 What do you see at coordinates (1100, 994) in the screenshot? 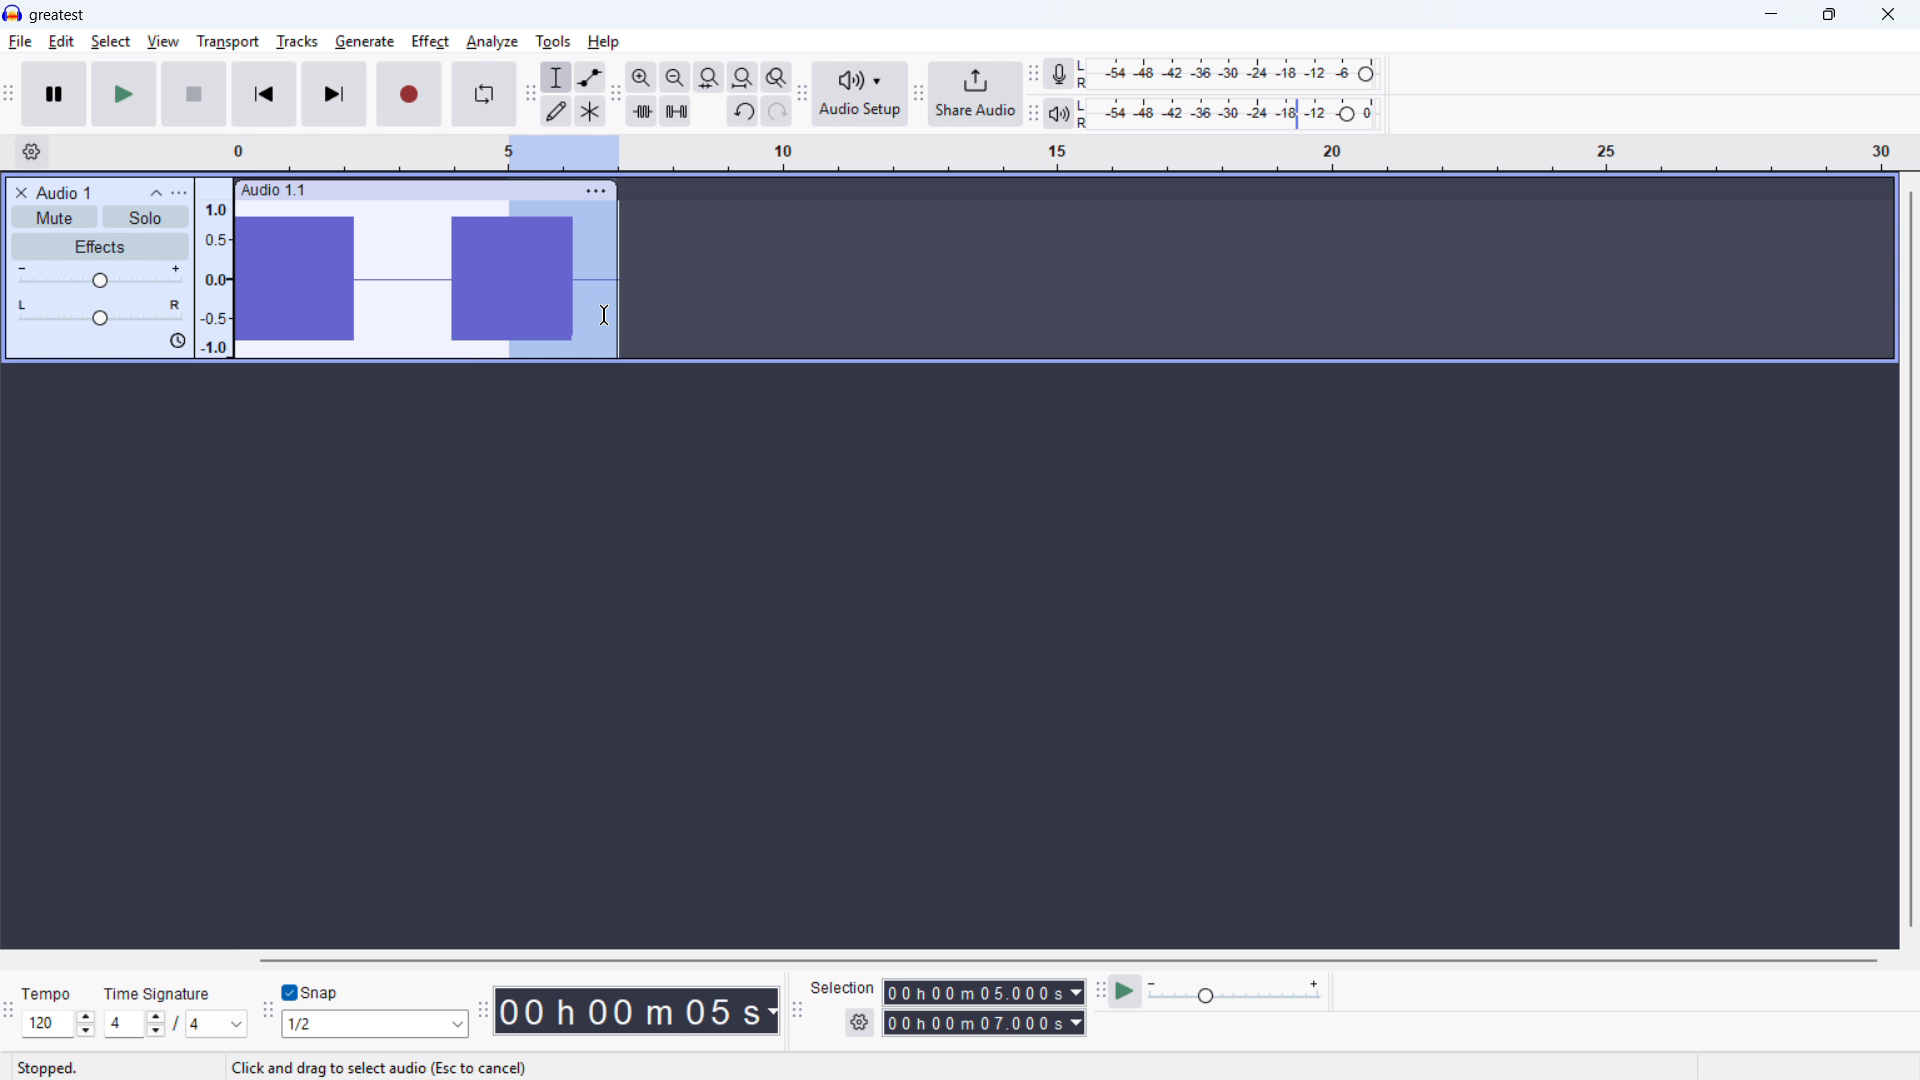
I see `Play at speed toolbar ` at bounding box center [1100, 994].